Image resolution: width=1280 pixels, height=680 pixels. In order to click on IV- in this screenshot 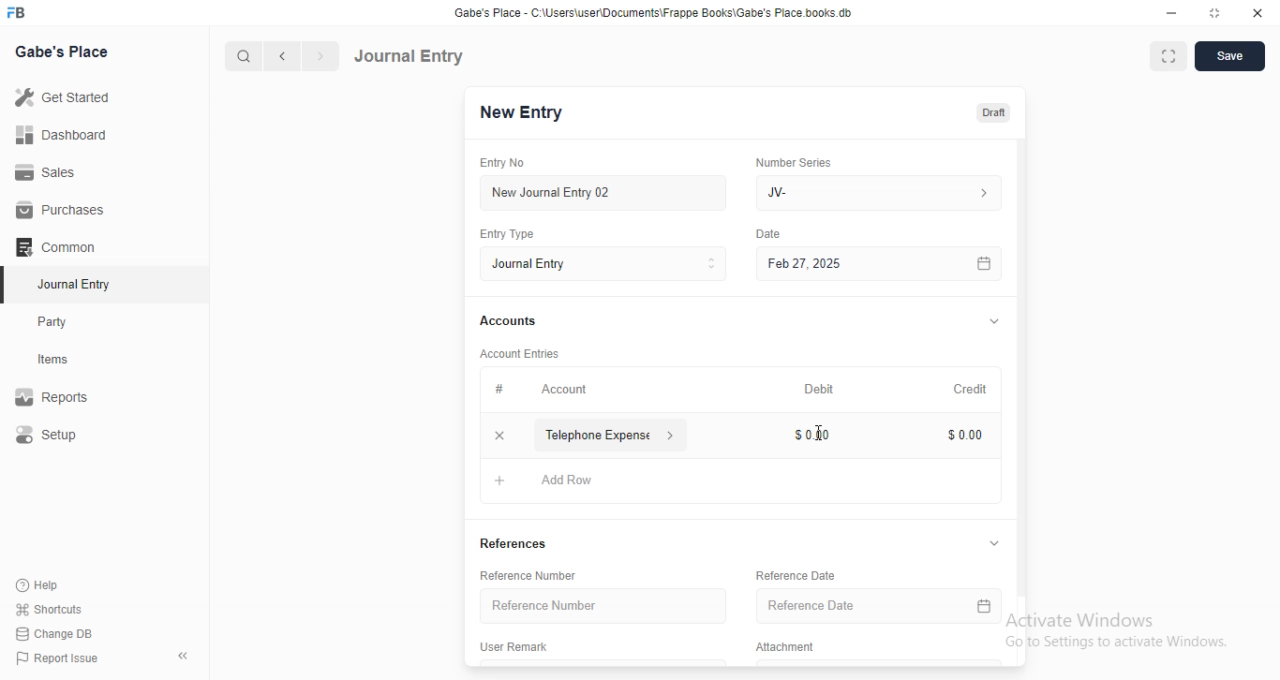, I will do `click(877, 192)`.